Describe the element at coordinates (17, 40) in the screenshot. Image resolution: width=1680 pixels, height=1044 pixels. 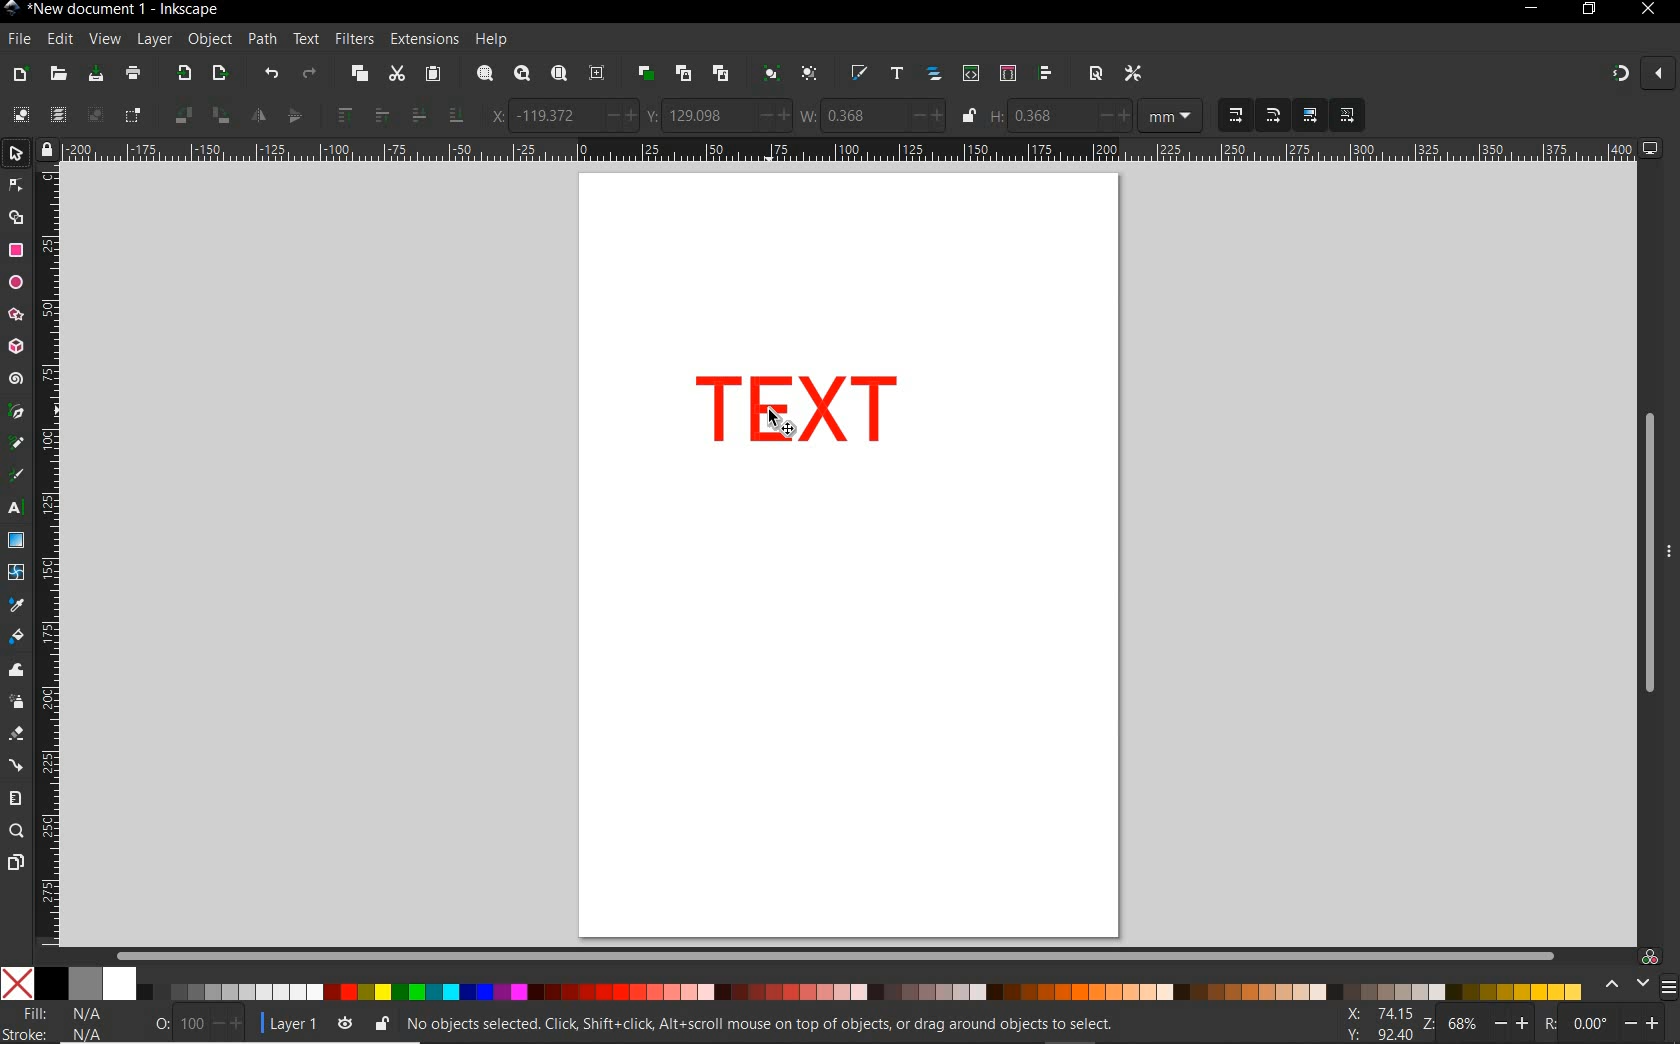
I see `FILE` at that location.